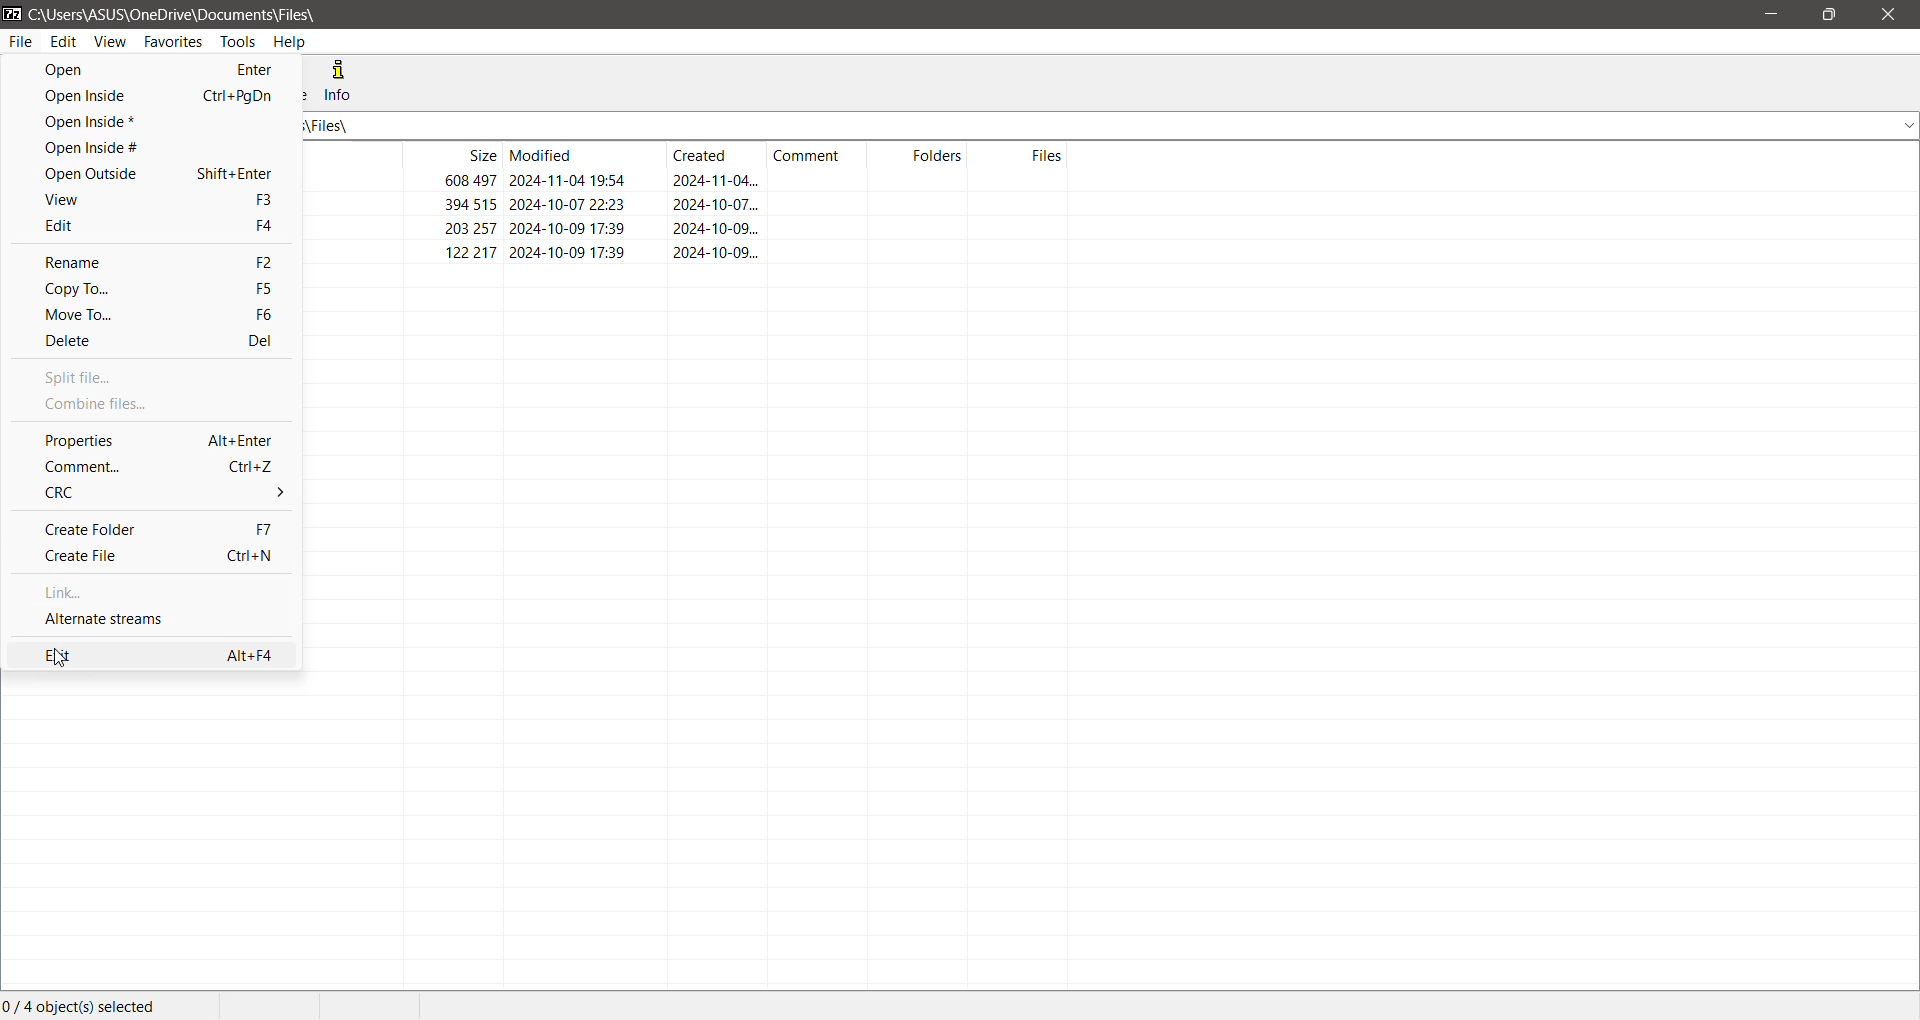 This screenshot has width=1920, height=1020. I want to click on 2024-11-04 19:54, so click(566, 180).